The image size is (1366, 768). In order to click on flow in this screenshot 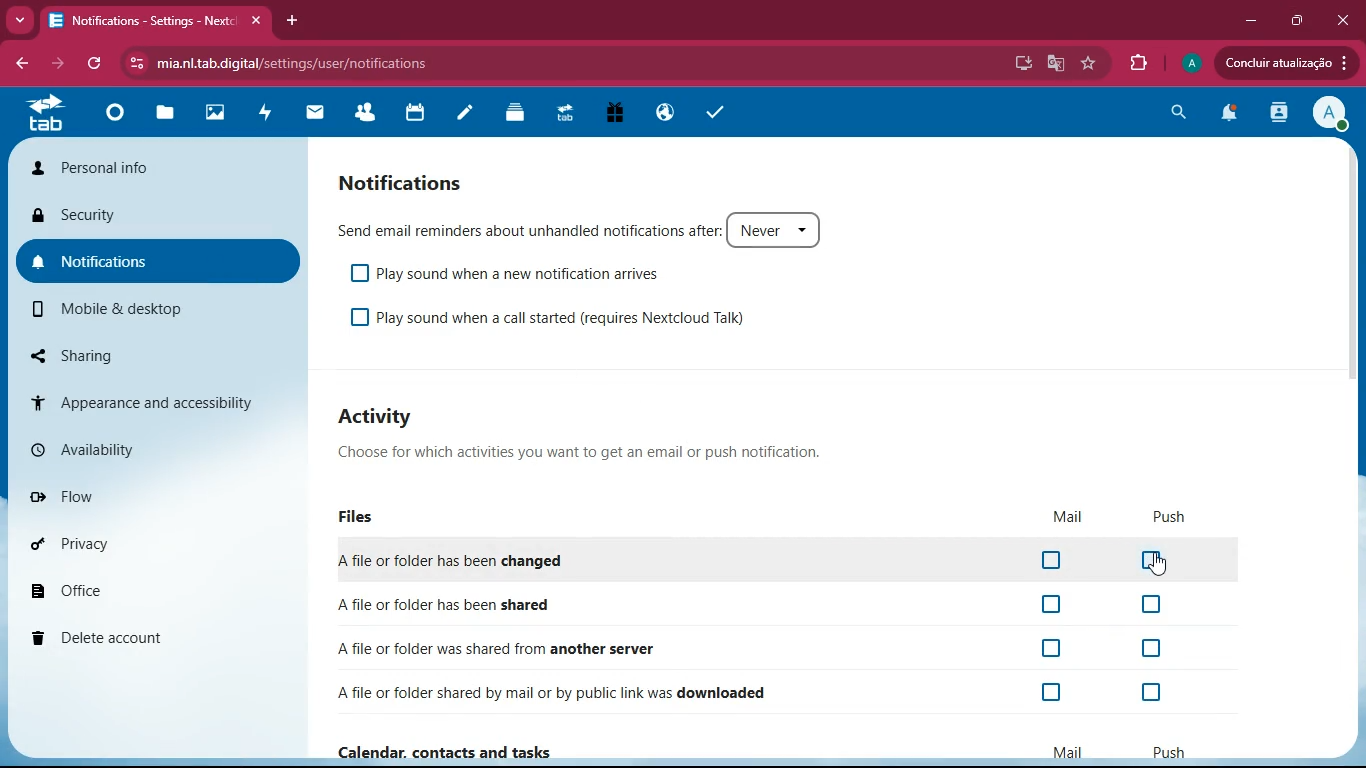, I will do `click(139, 493)`.